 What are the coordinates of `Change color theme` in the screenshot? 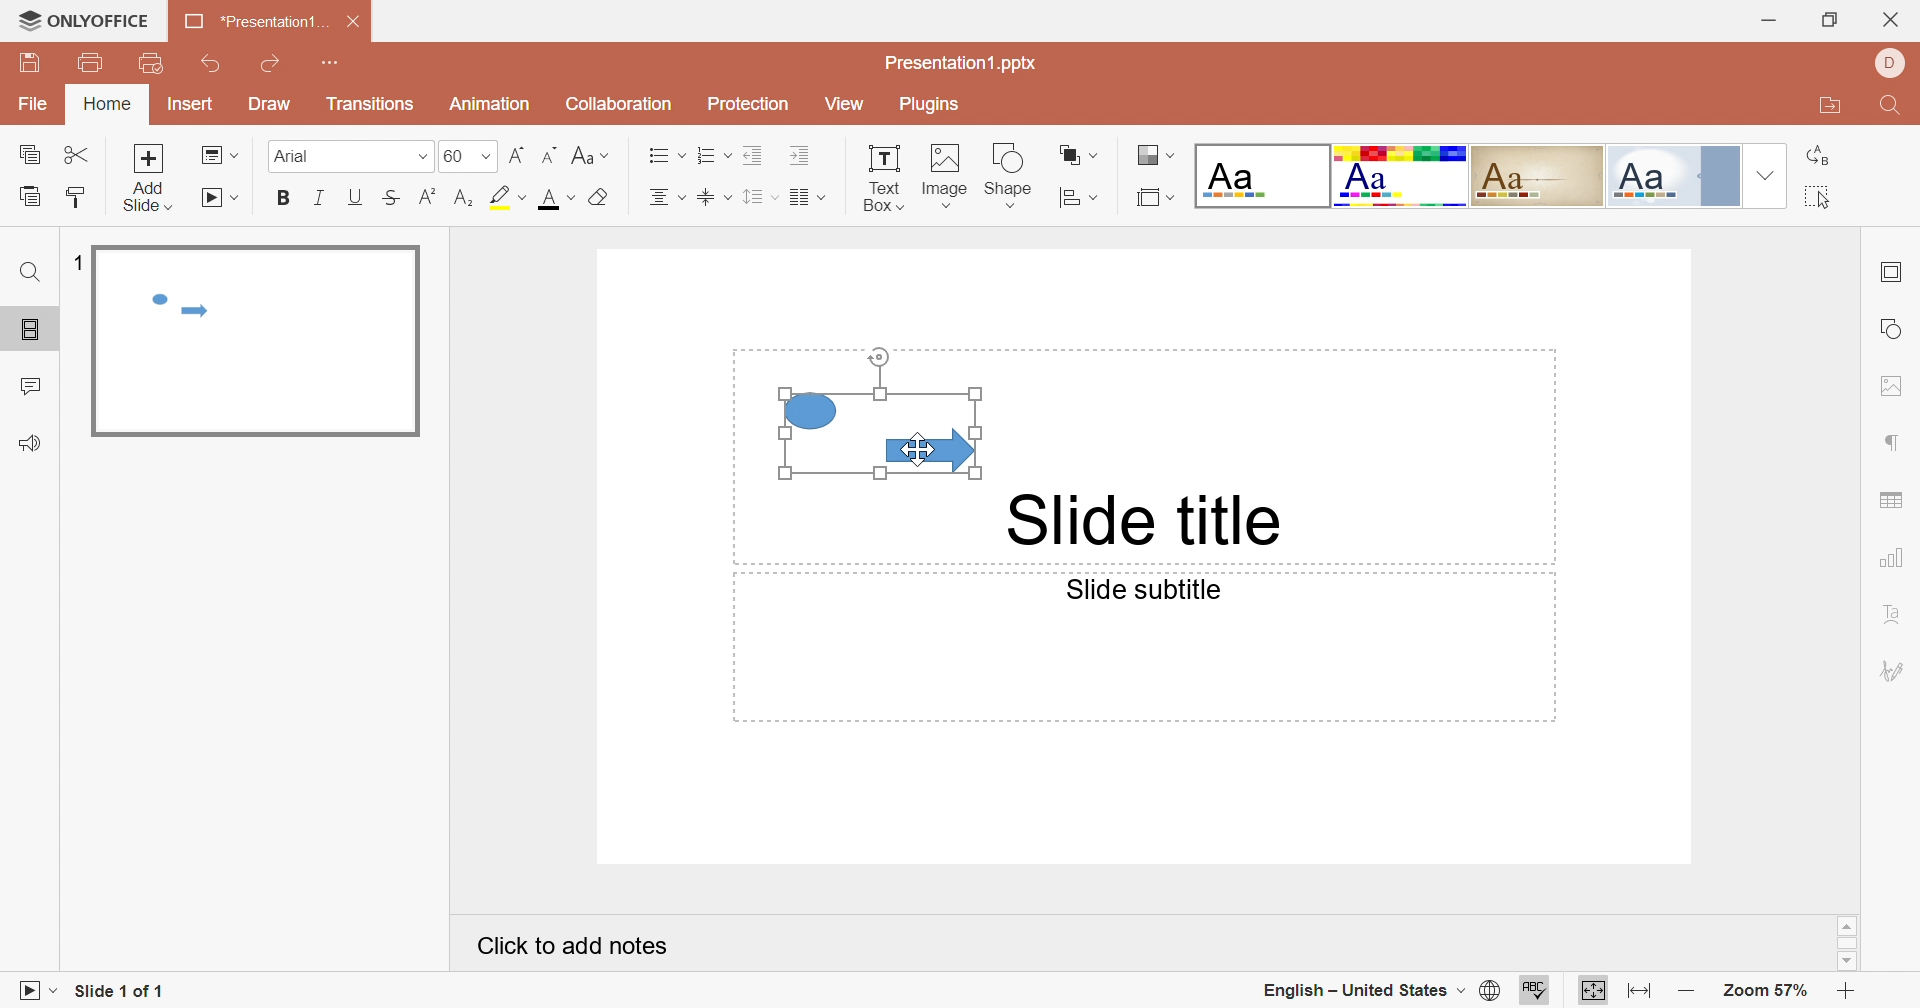 It's located at (1157, 154).